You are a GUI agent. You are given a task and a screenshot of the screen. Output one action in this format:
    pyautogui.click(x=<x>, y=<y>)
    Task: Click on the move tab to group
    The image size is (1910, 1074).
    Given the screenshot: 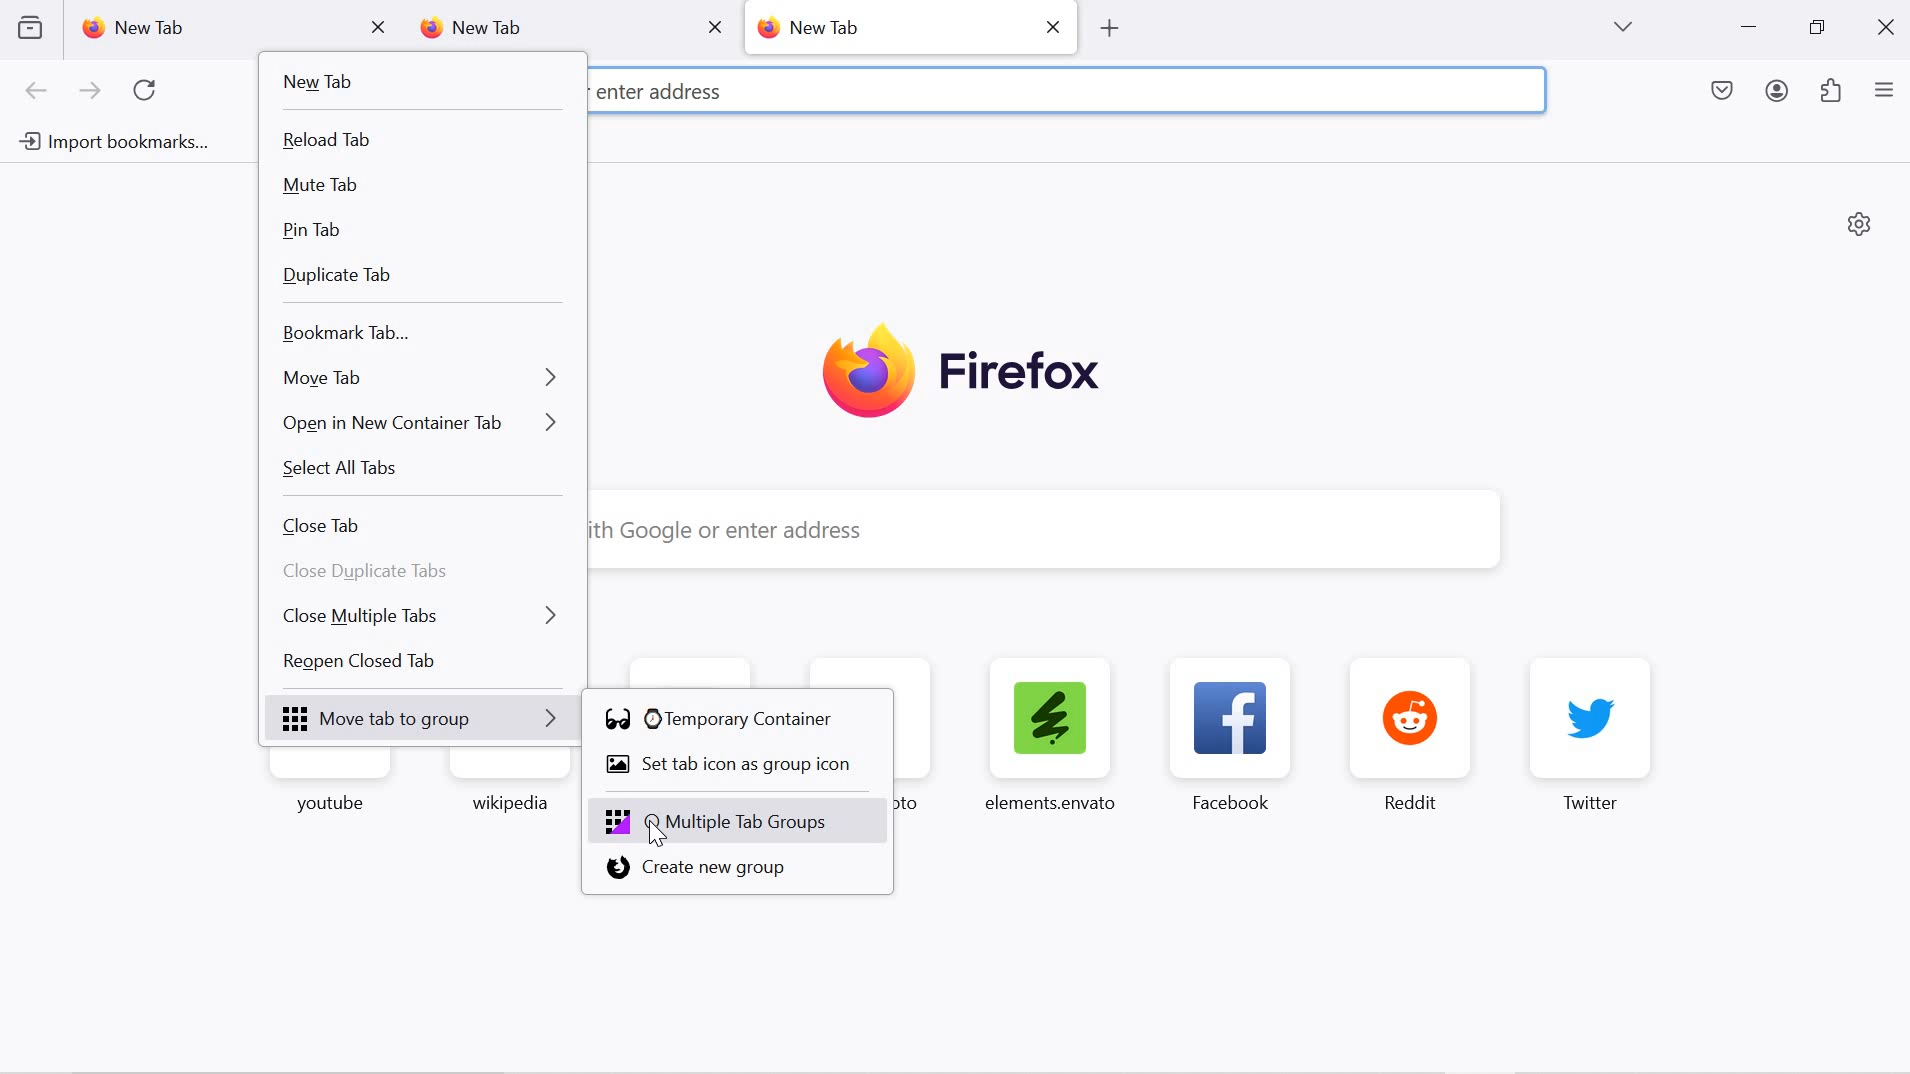 What is the action you would take?
    pyautogui.click(x=427, y=720)
    